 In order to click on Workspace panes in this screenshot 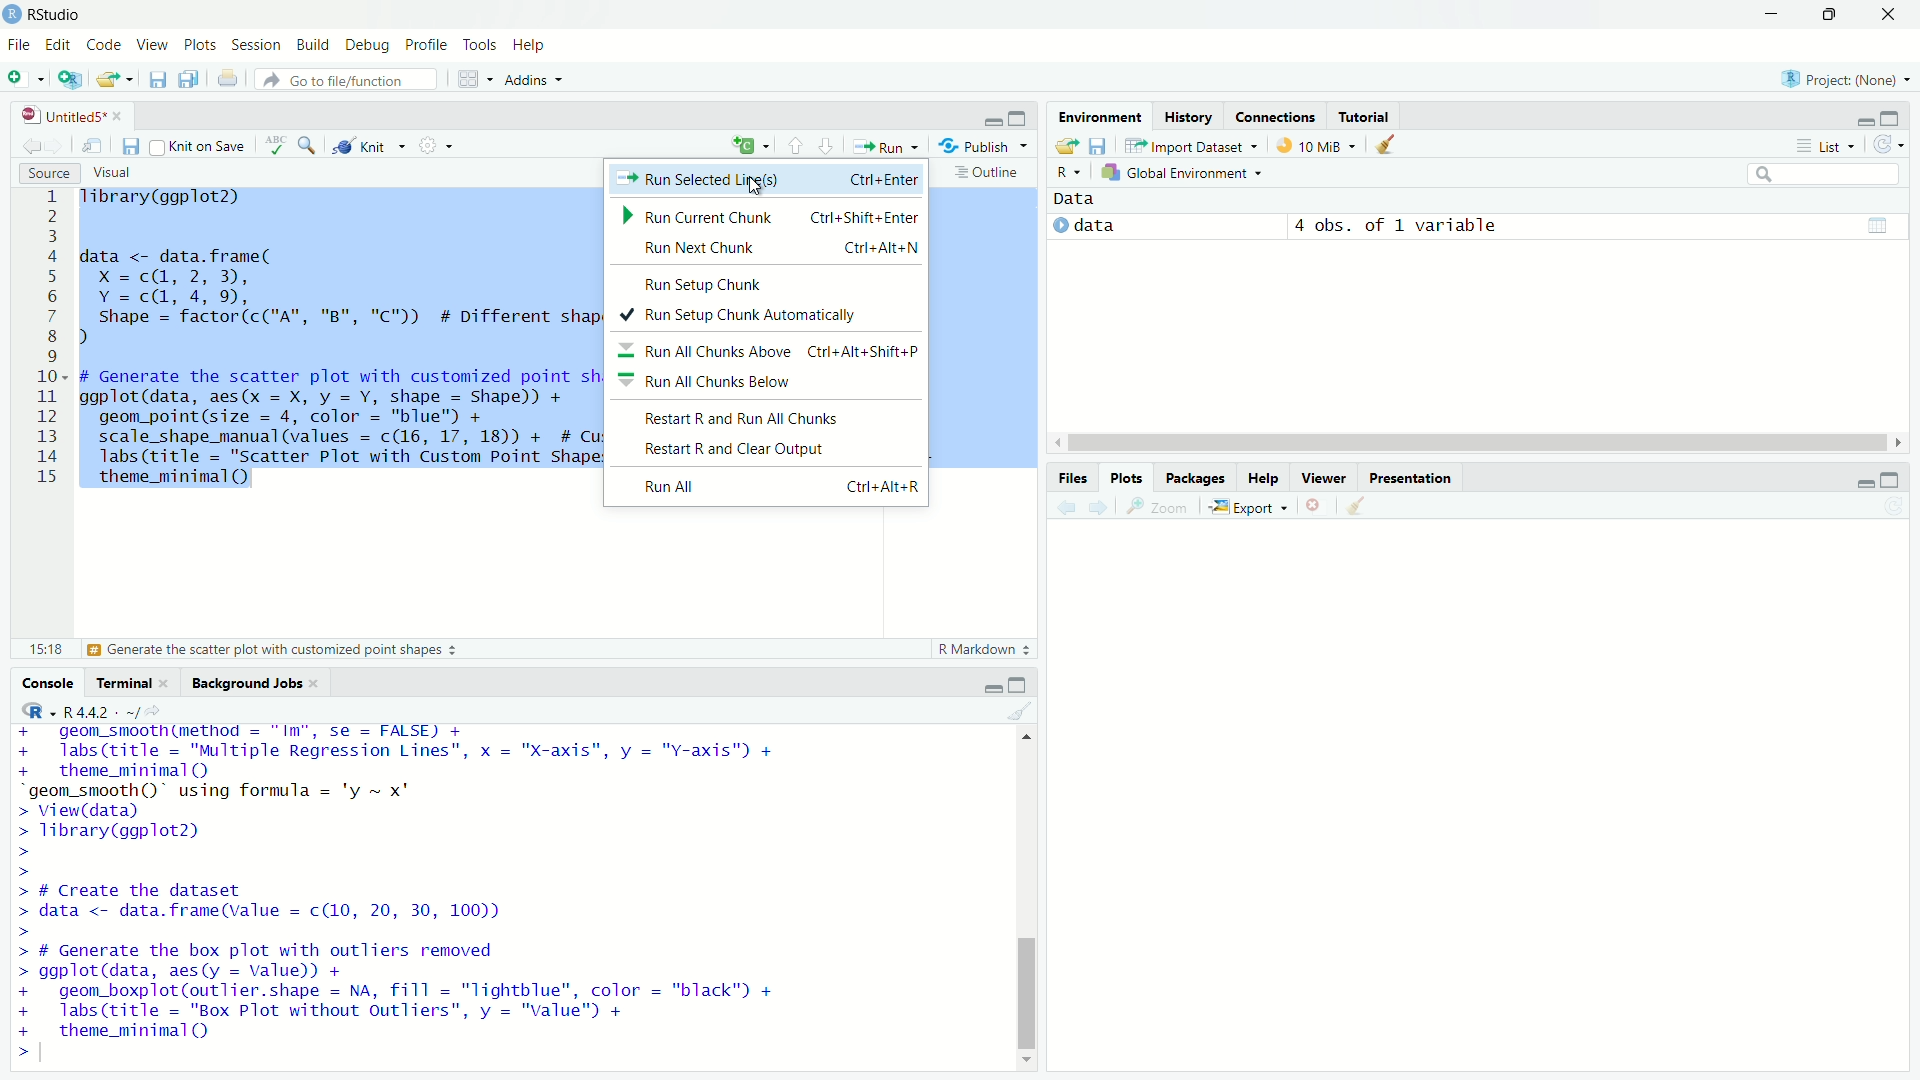, I will do `click(473, 79)`.